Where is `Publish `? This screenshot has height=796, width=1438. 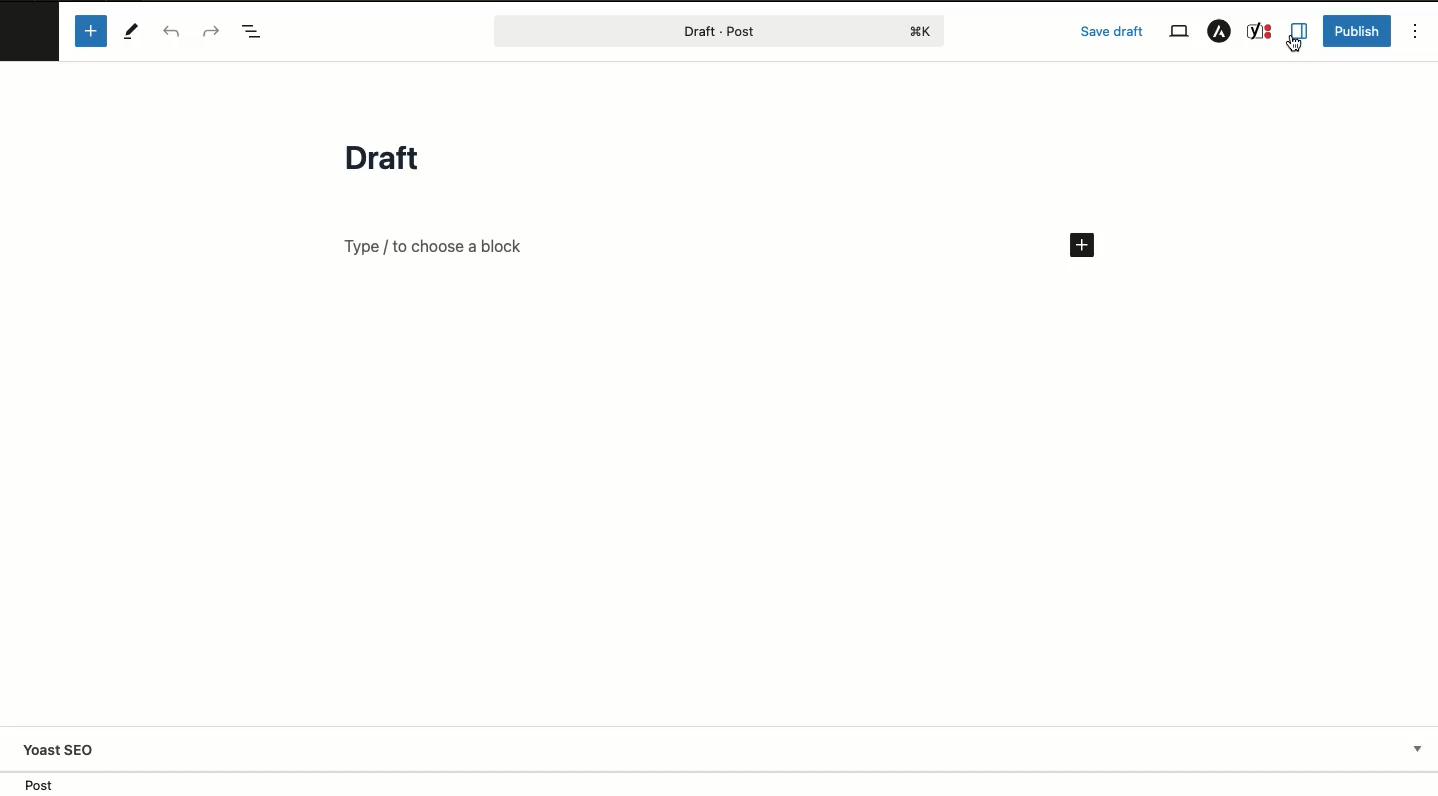
Publish  is located at coordinates (1360, 32).